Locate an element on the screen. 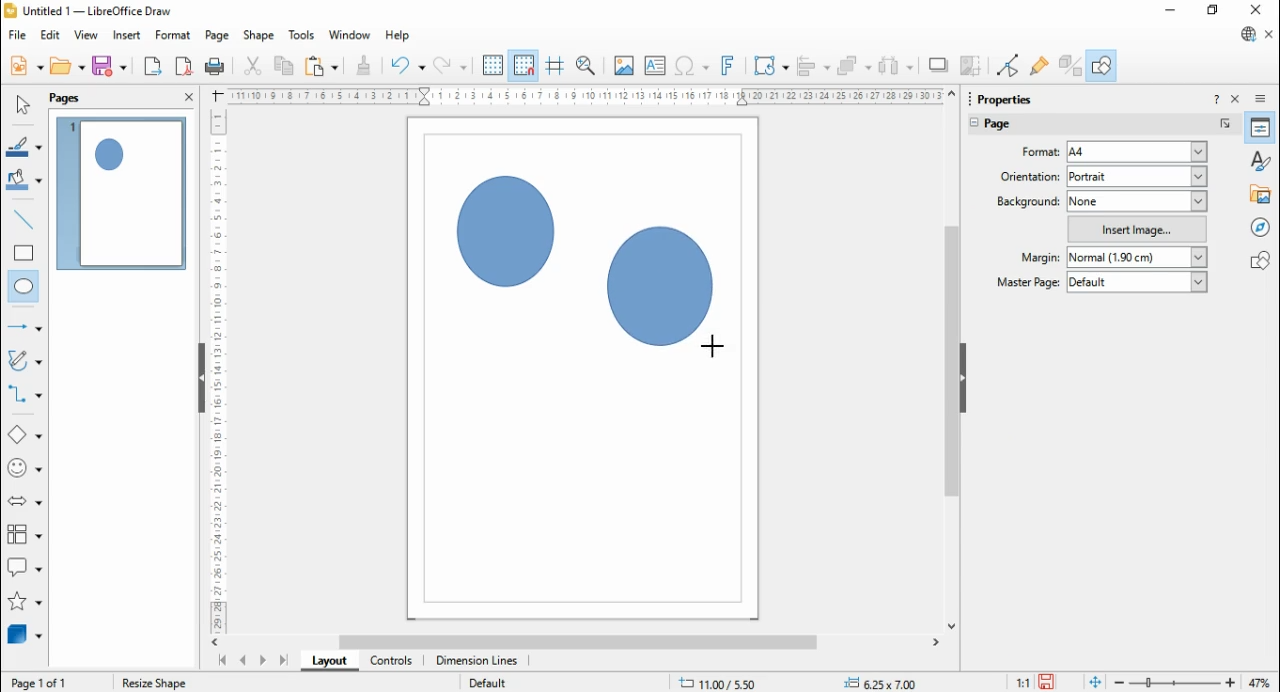 The height and width of the screenshot is (692, 1280). save is located at coordinates (109, 66).